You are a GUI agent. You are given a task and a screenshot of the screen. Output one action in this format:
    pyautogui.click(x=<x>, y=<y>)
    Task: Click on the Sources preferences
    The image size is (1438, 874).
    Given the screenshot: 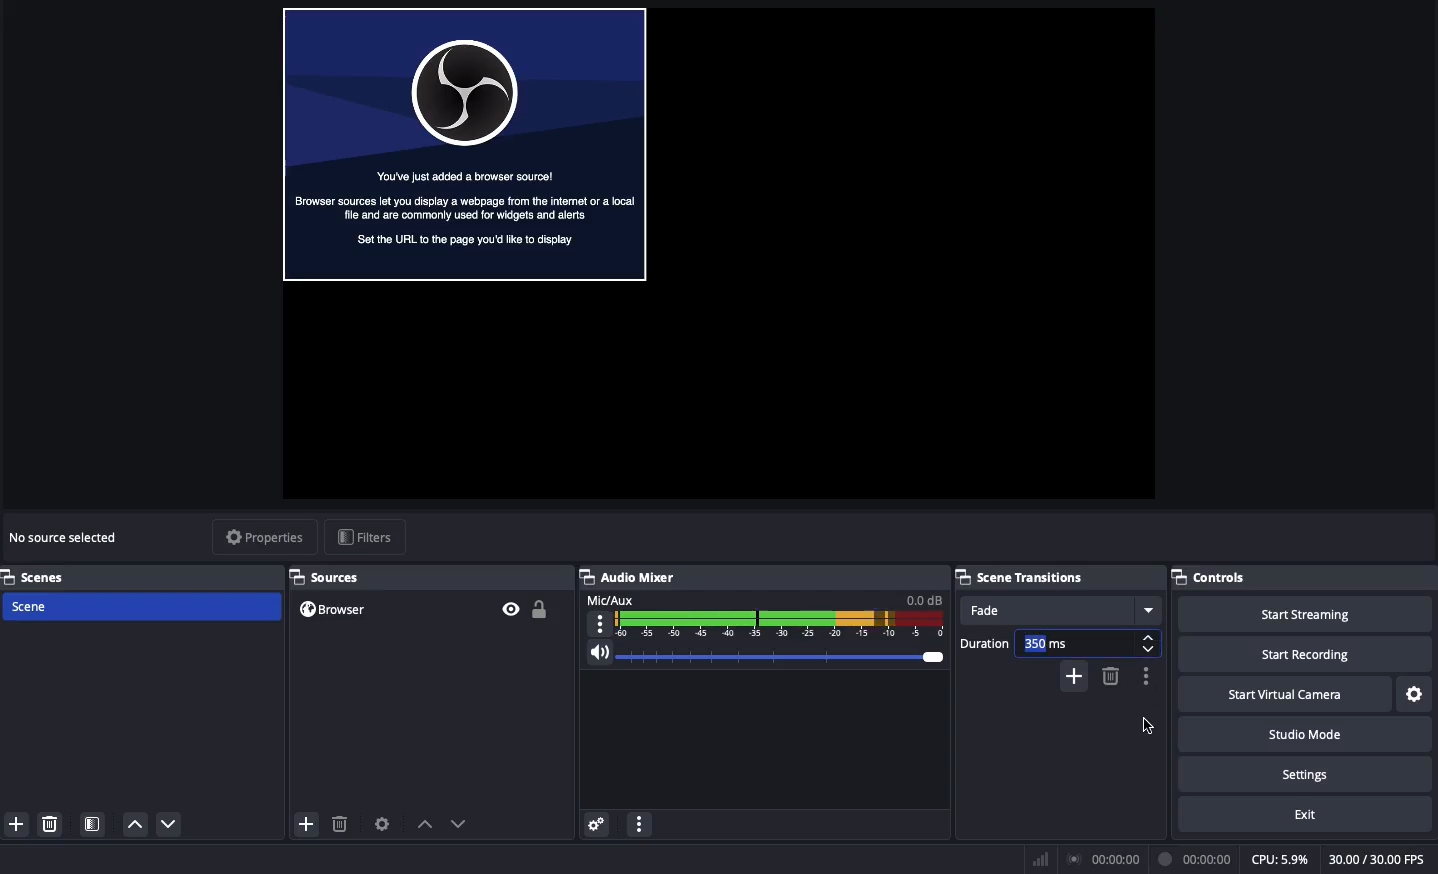 What is the action you would take?
    pyautogui.click(x=385, y=822)
    